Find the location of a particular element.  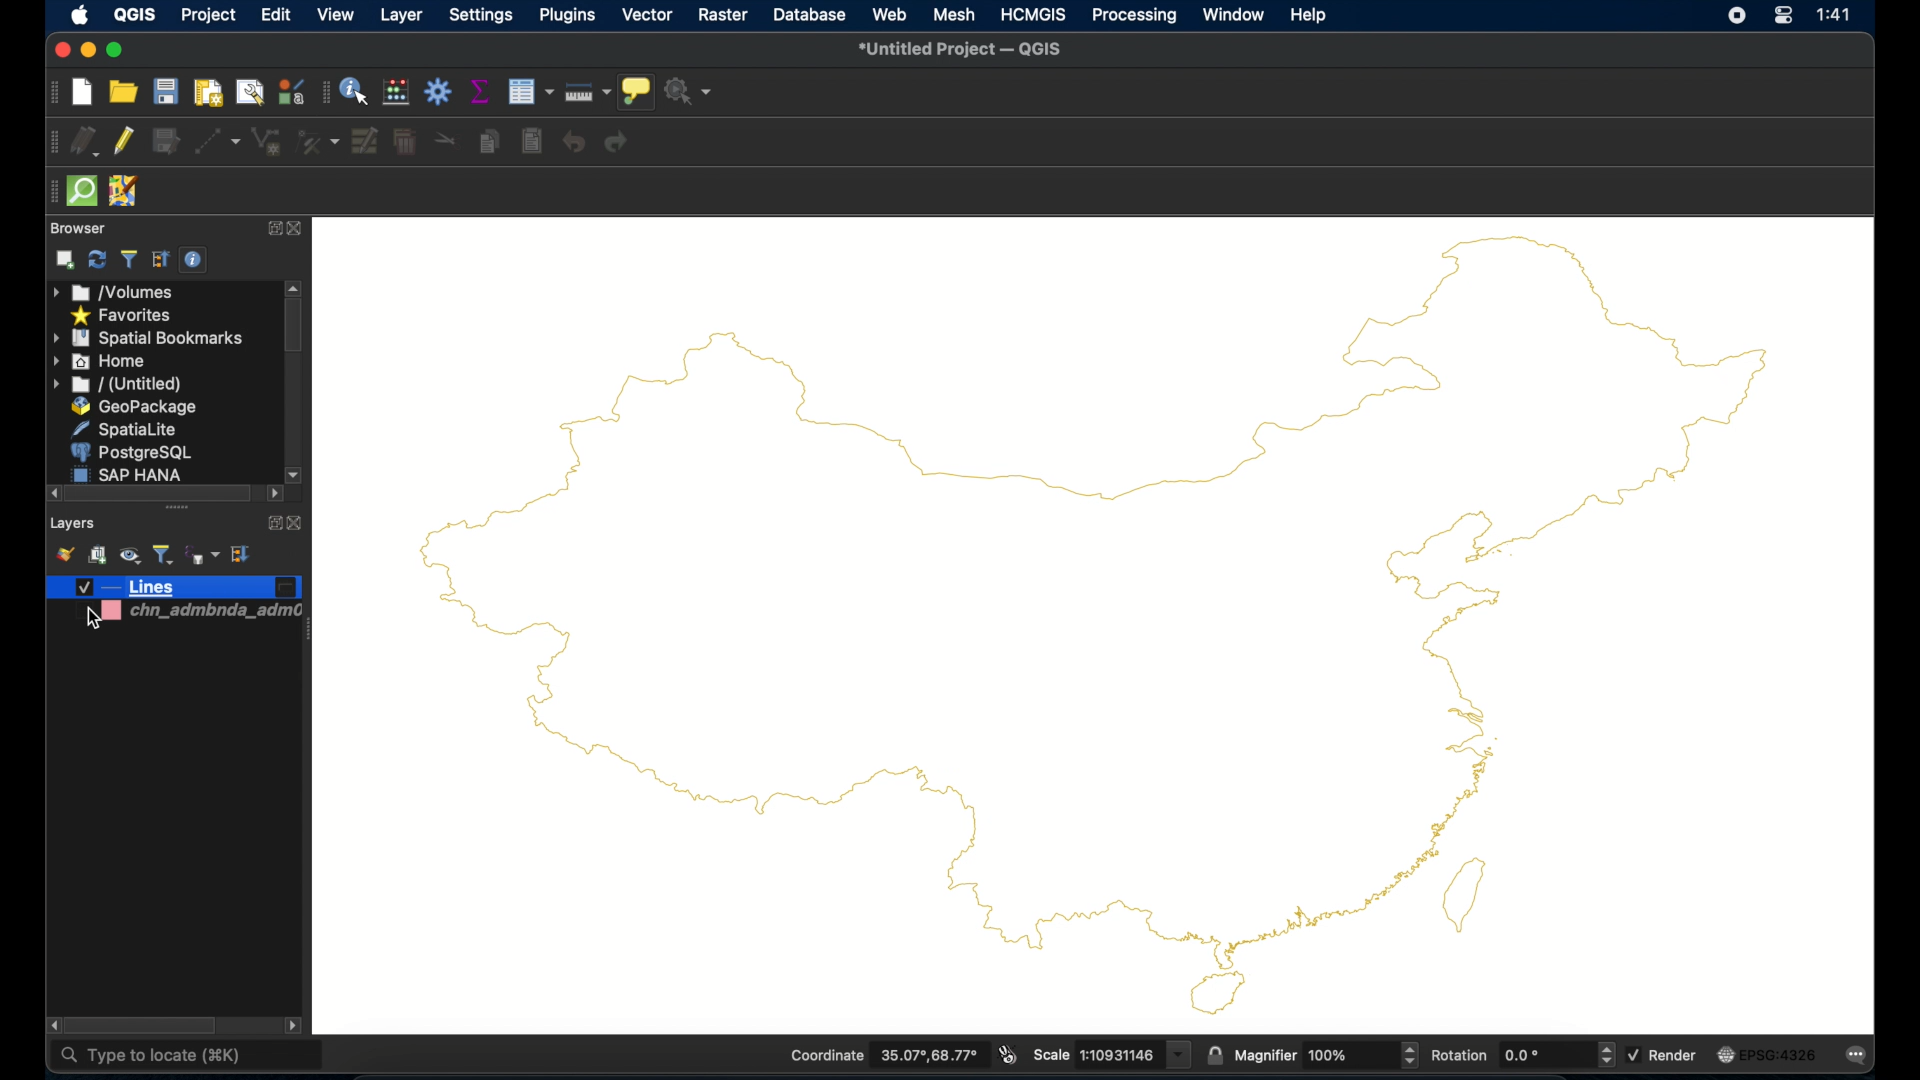

refresh is located at coordinates (97, 259).